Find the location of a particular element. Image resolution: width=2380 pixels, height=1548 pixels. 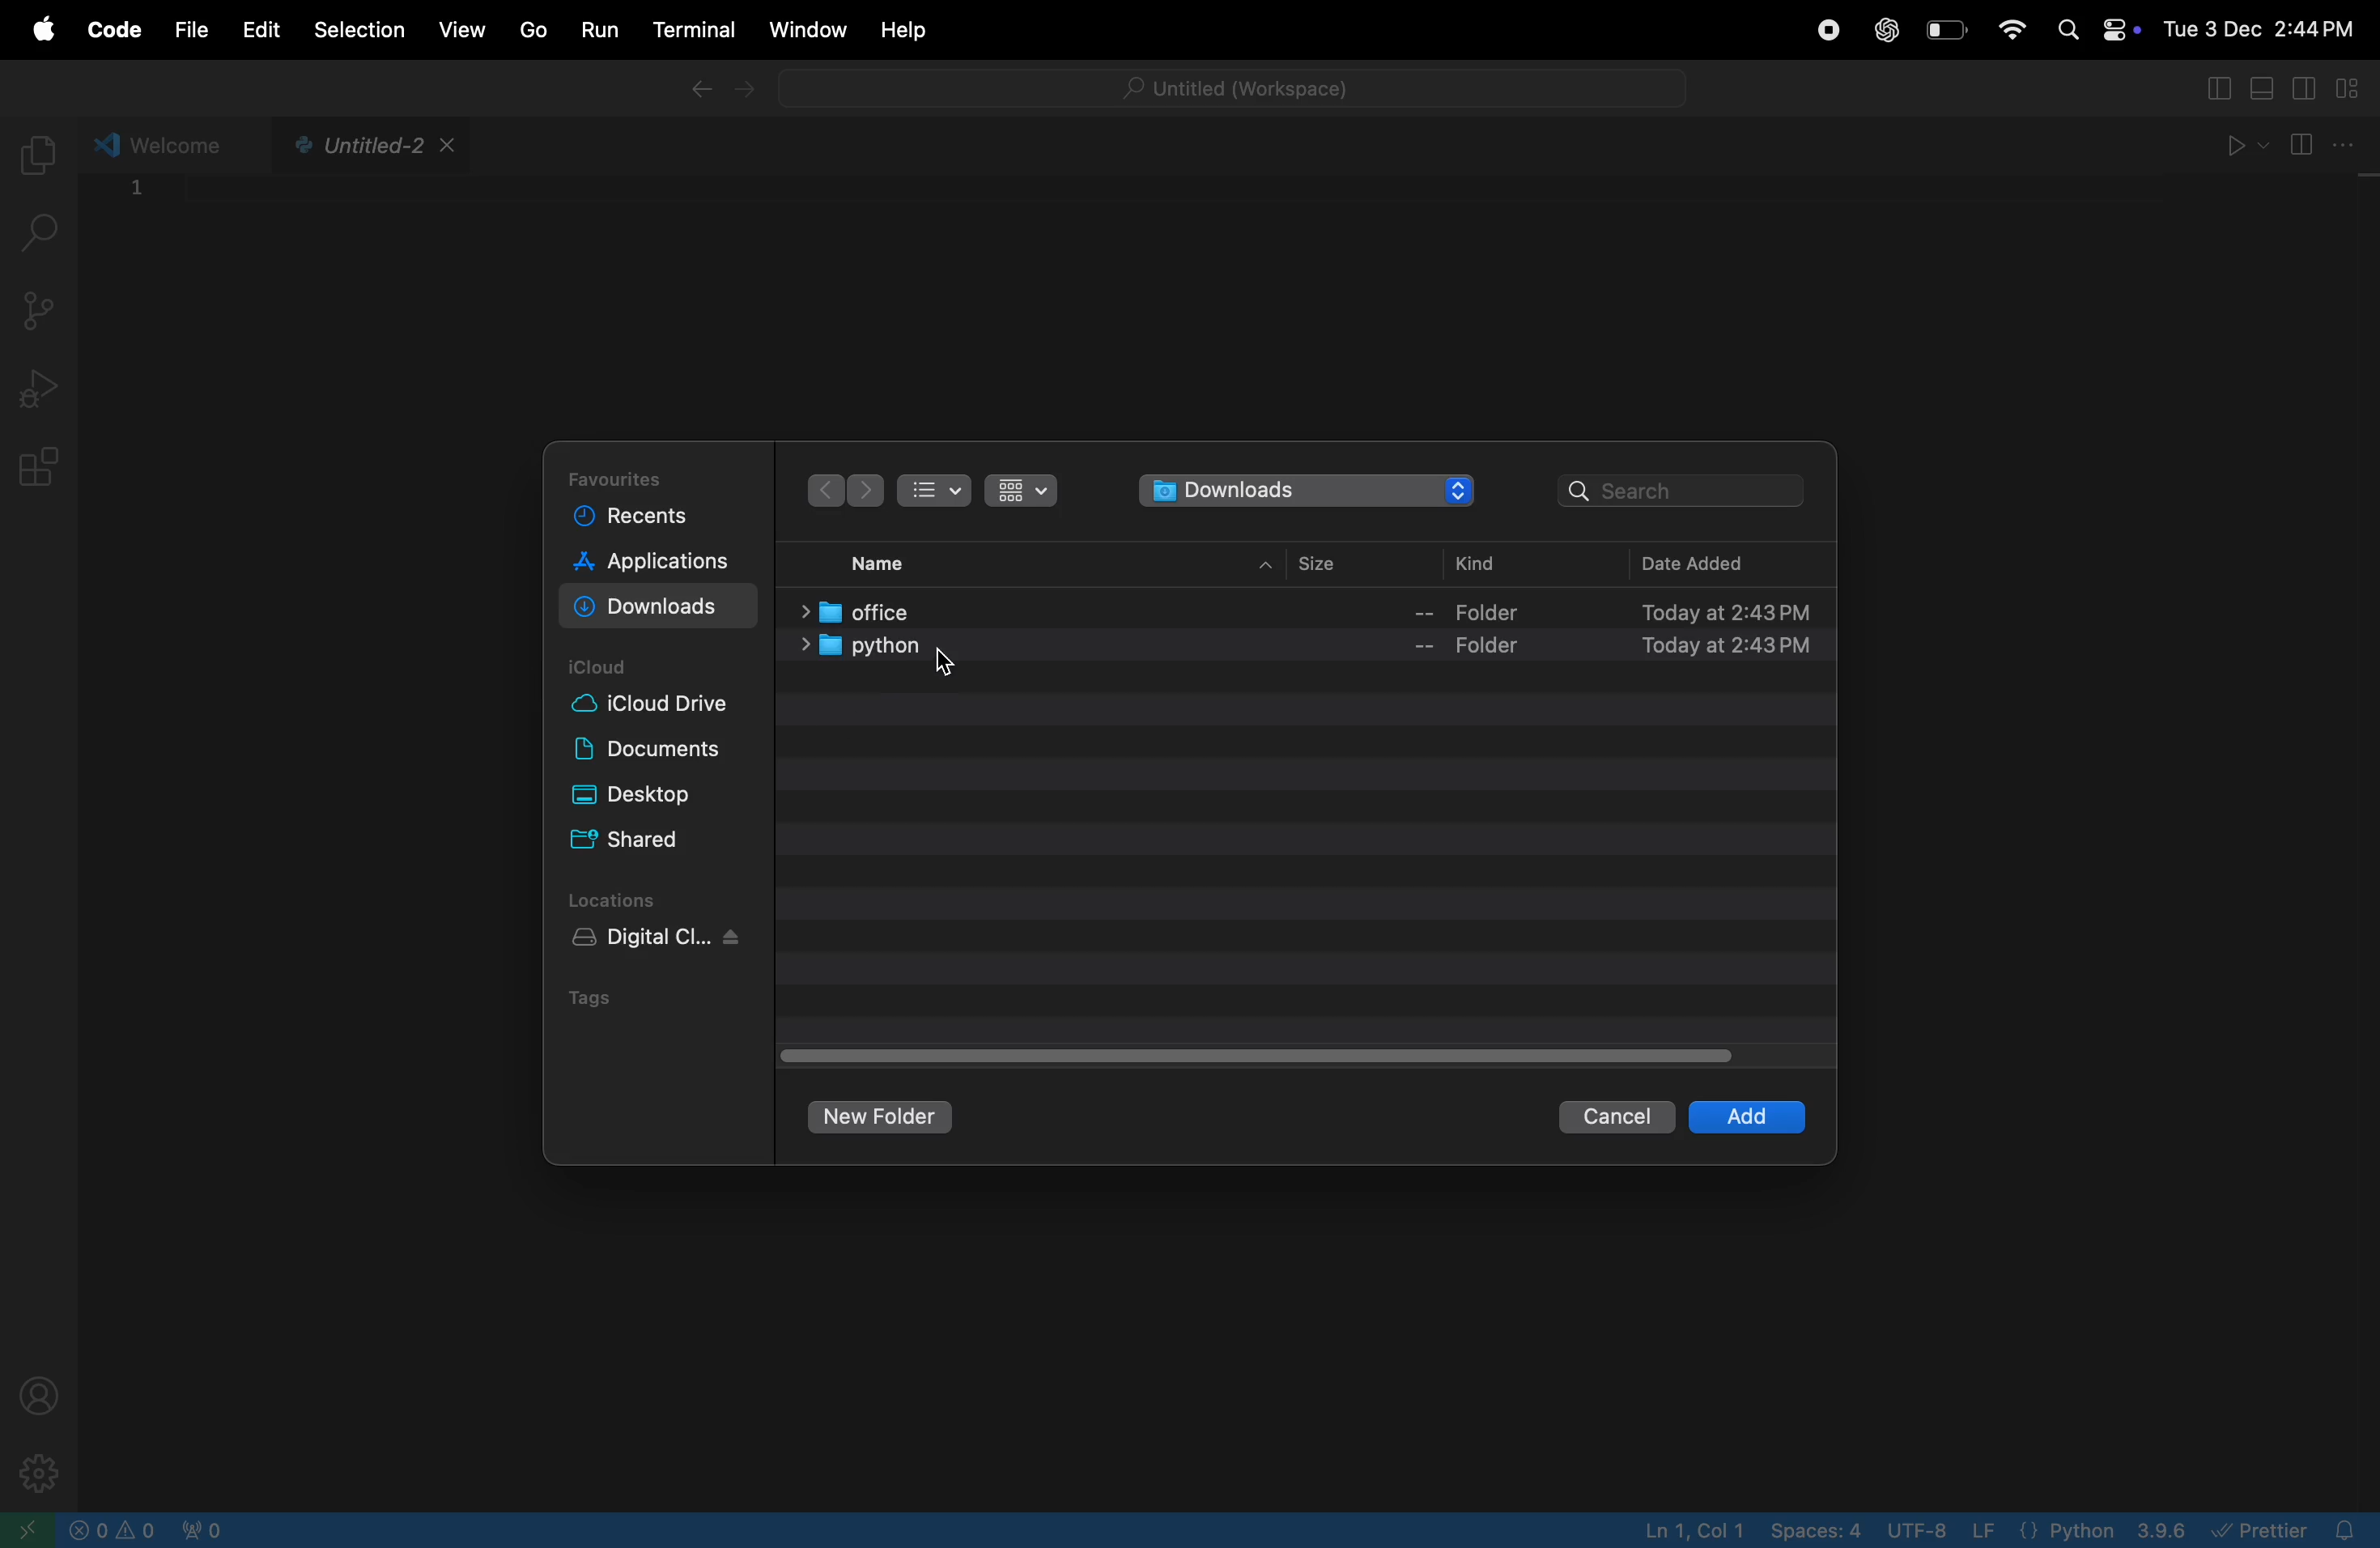

folder is located at coordinates (1476, 614).